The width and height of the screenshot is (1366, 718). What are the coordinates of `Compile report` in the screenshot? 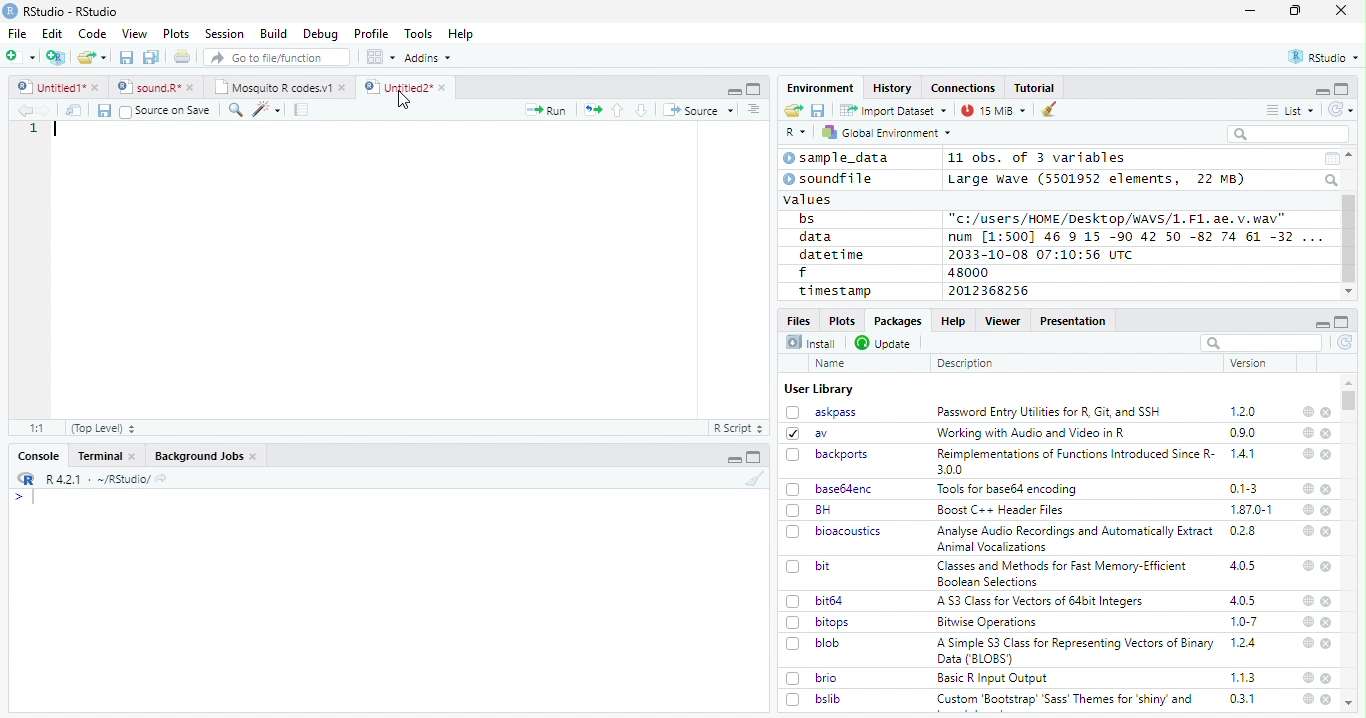 It's located at (302, 110).